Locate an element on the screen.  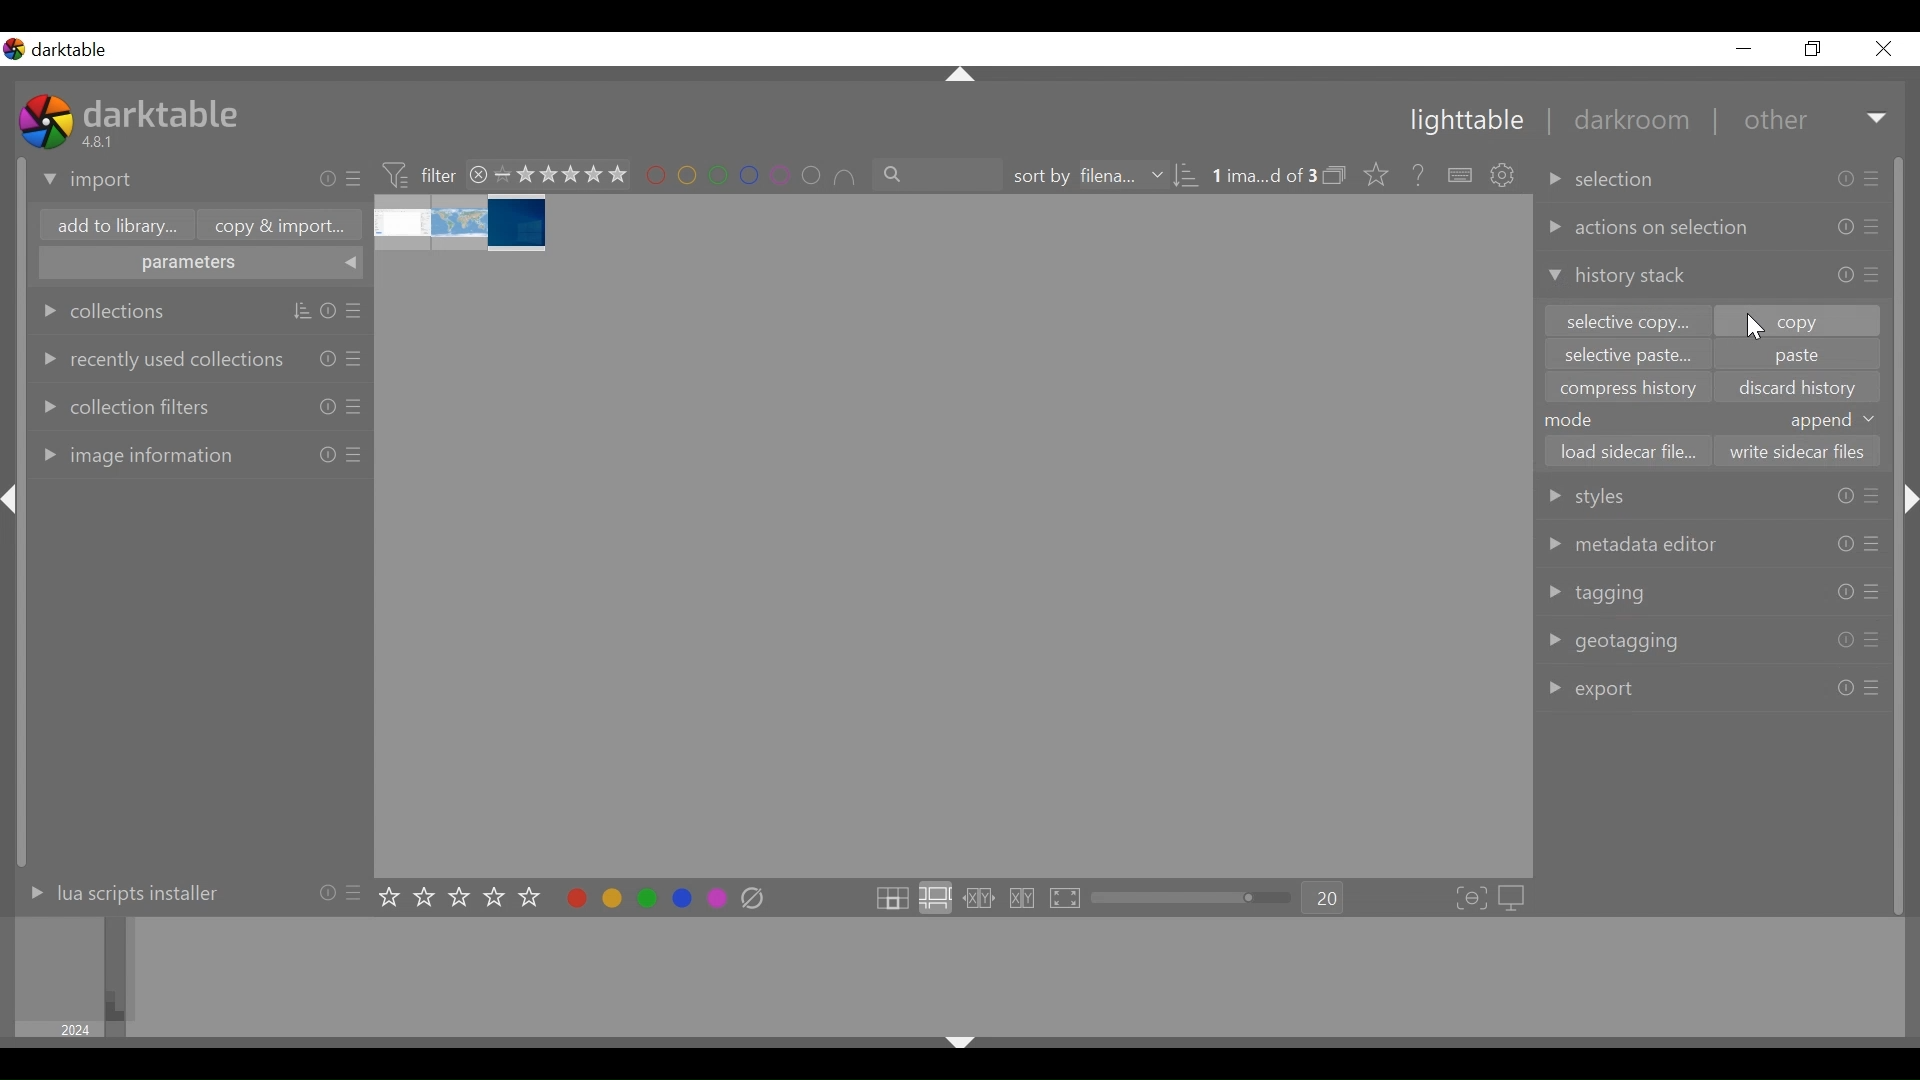
close is located at coordinates (479, 174).